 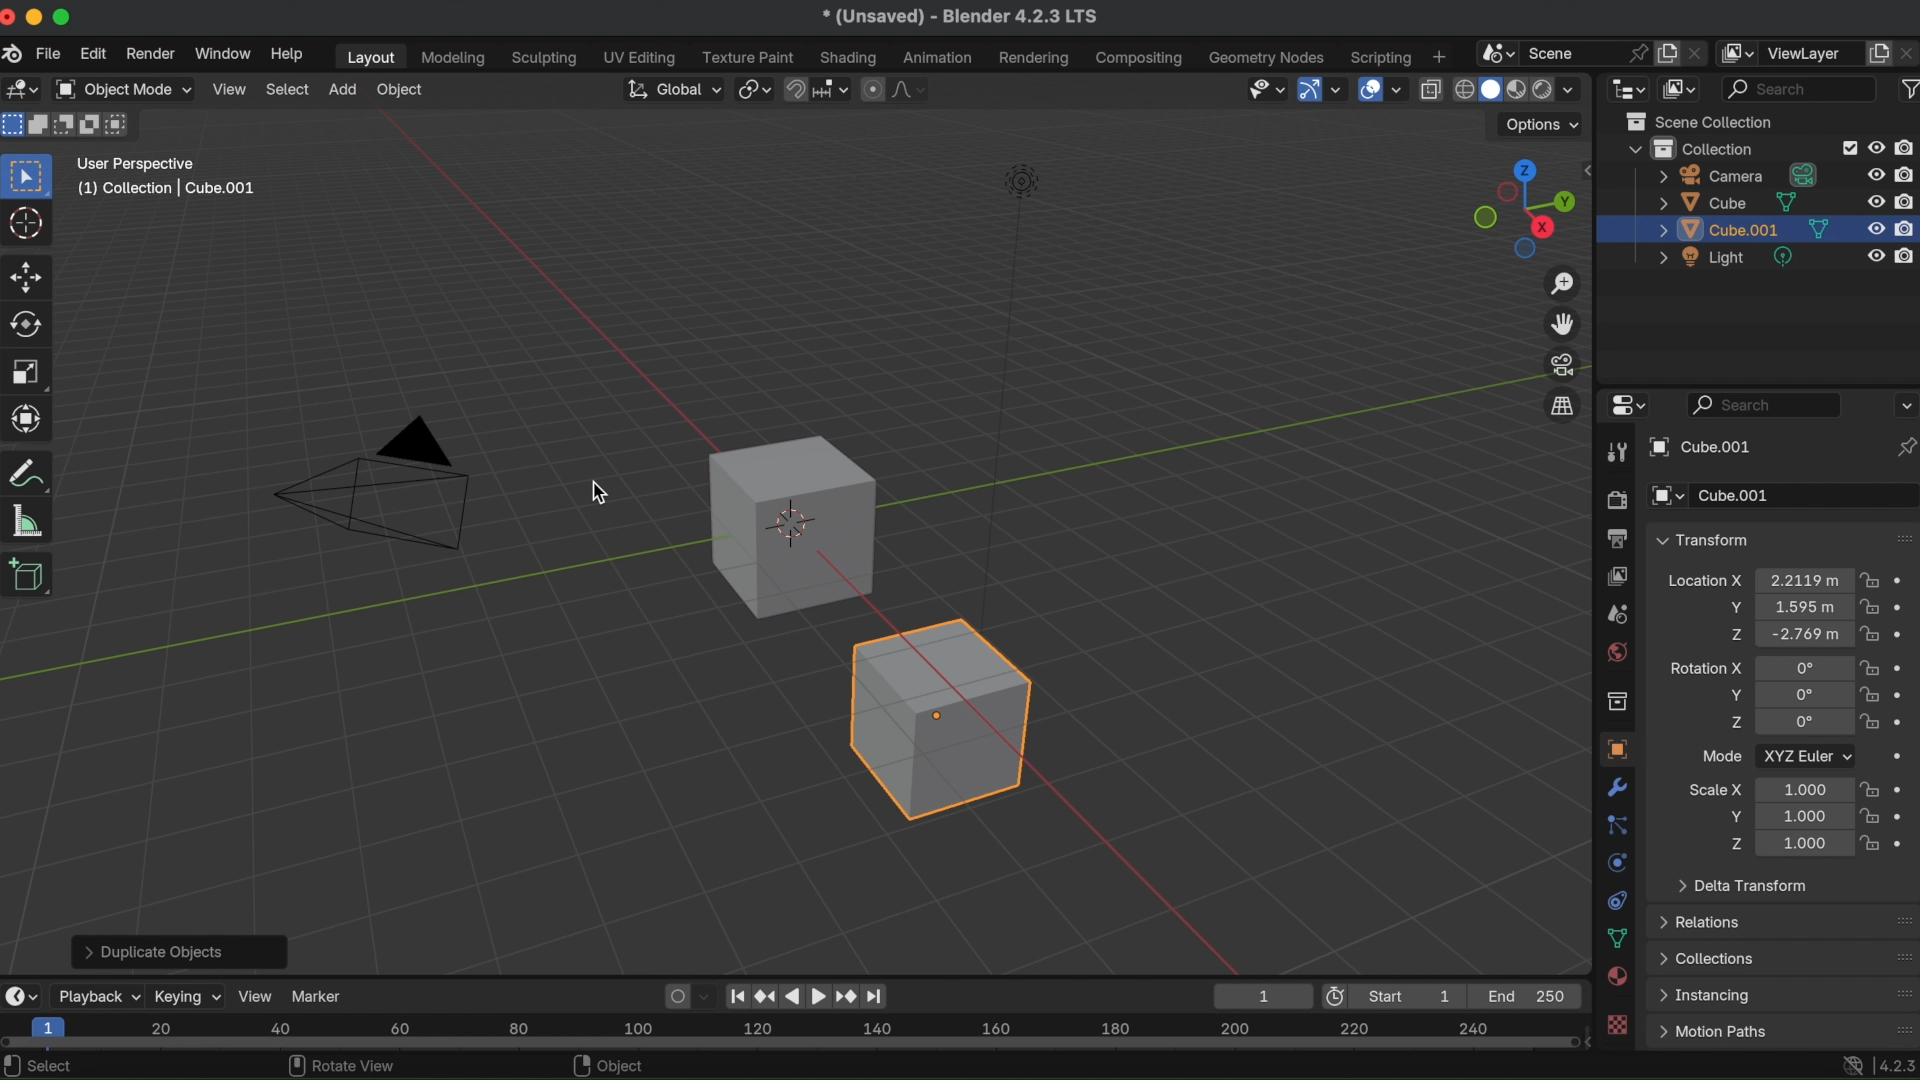 What do you see at coordinates (1904, 404) in the screenshot?
I see `options` at bounding box center [1904, 404].